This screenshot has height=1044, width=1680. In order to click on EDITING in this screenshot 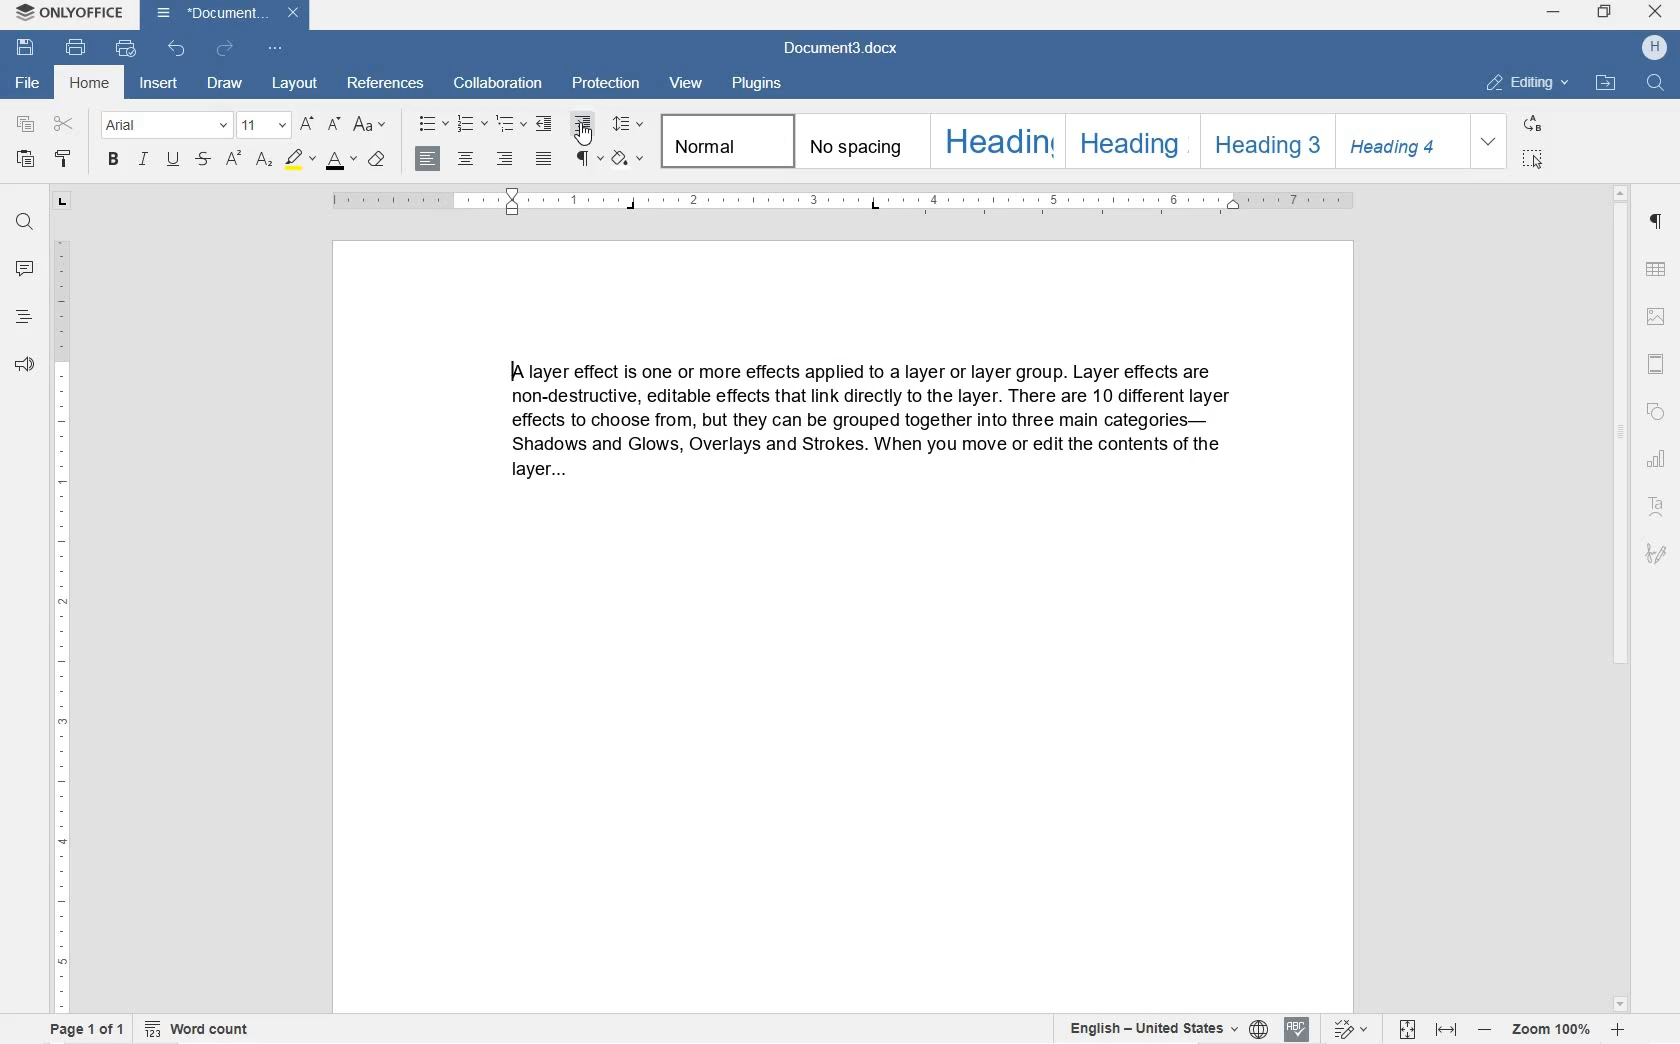, I will do `click(1531, 84)`.